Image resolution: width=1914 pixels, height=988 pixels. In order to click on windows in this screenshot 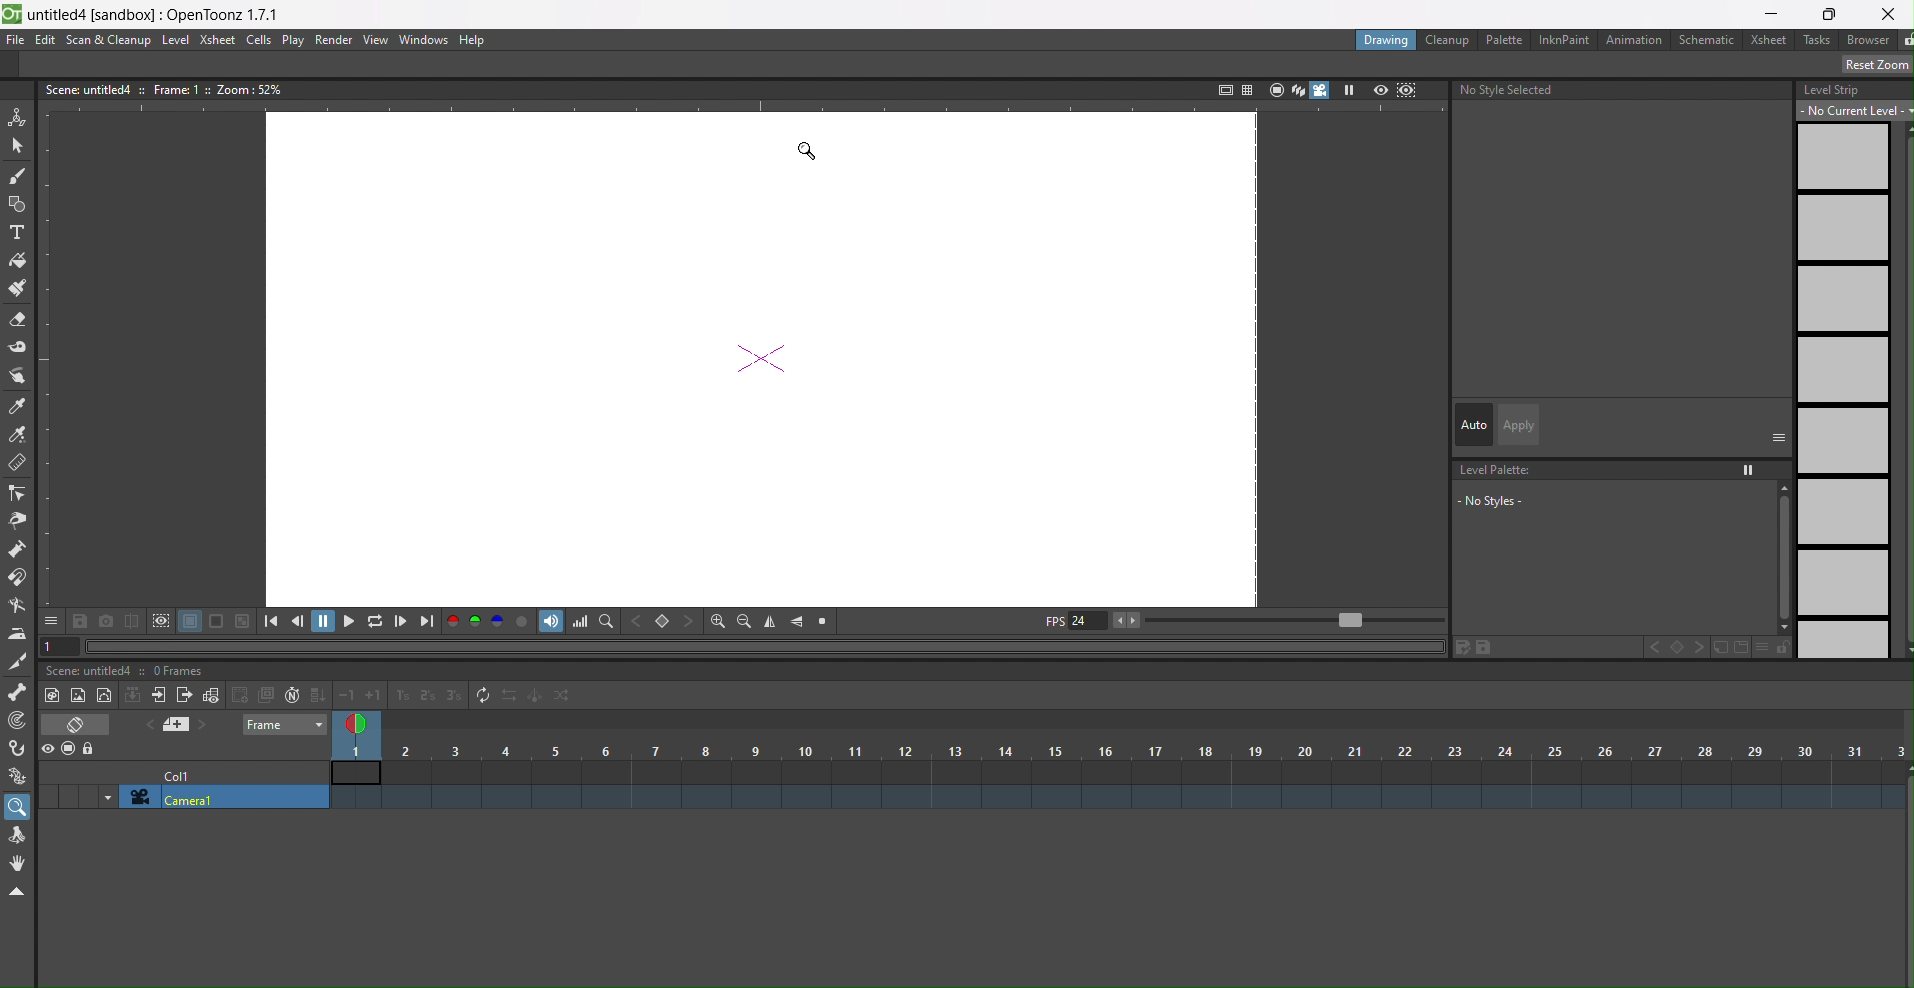, I will do `click(425, 41)`.